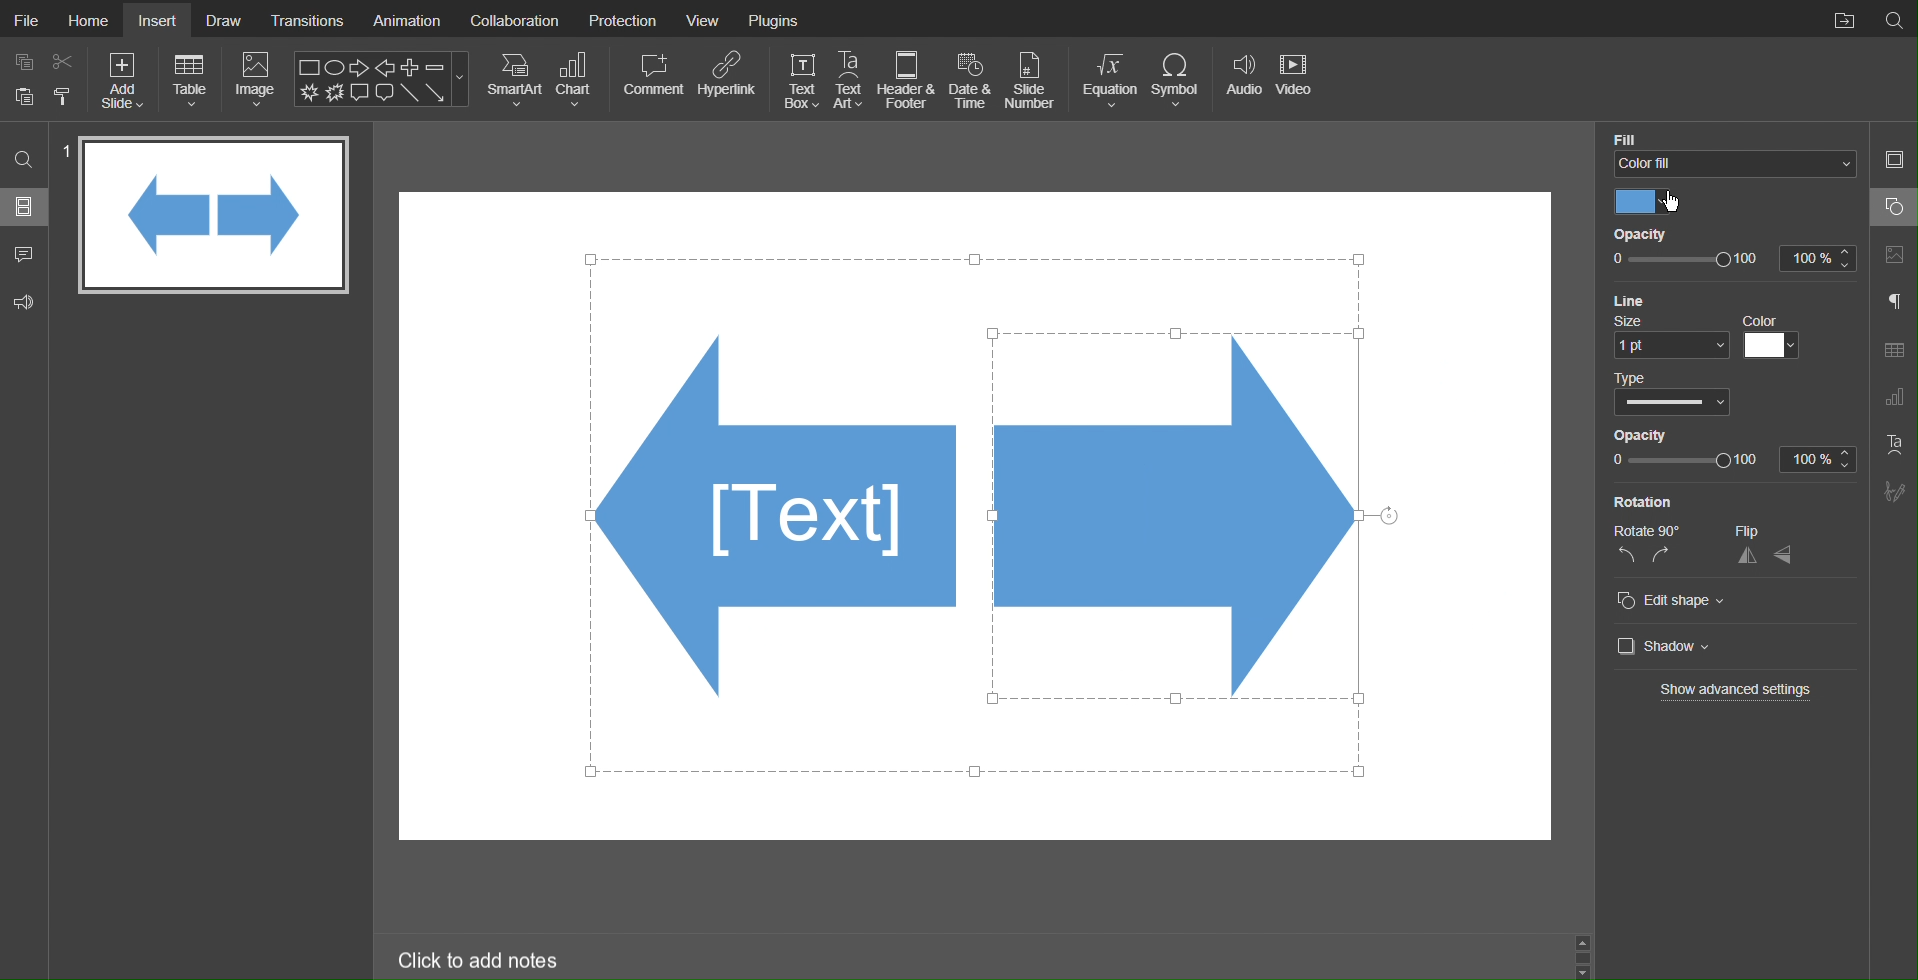  I want to click on paste options, so click(64, 99).